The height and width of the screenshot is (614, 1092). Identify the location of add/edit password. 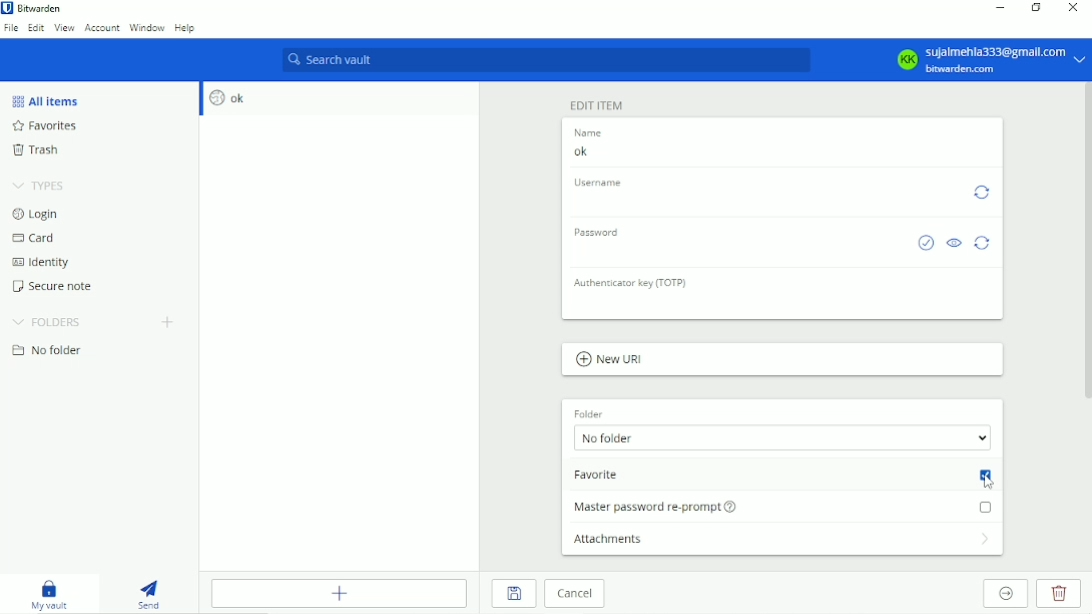
(737, 251).